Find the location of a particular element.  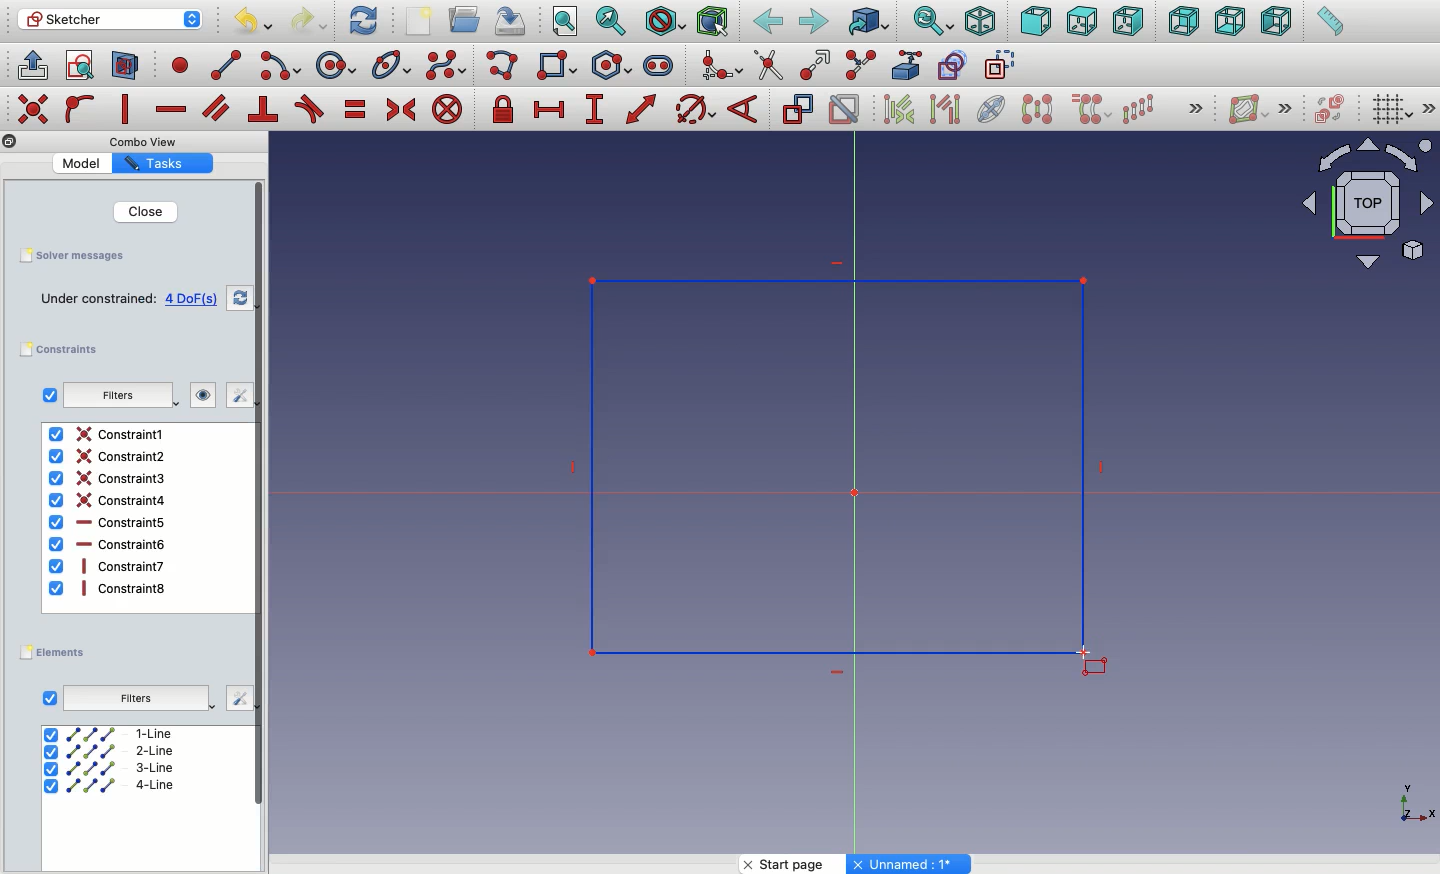

Front is located at coordinates (1036, 23).